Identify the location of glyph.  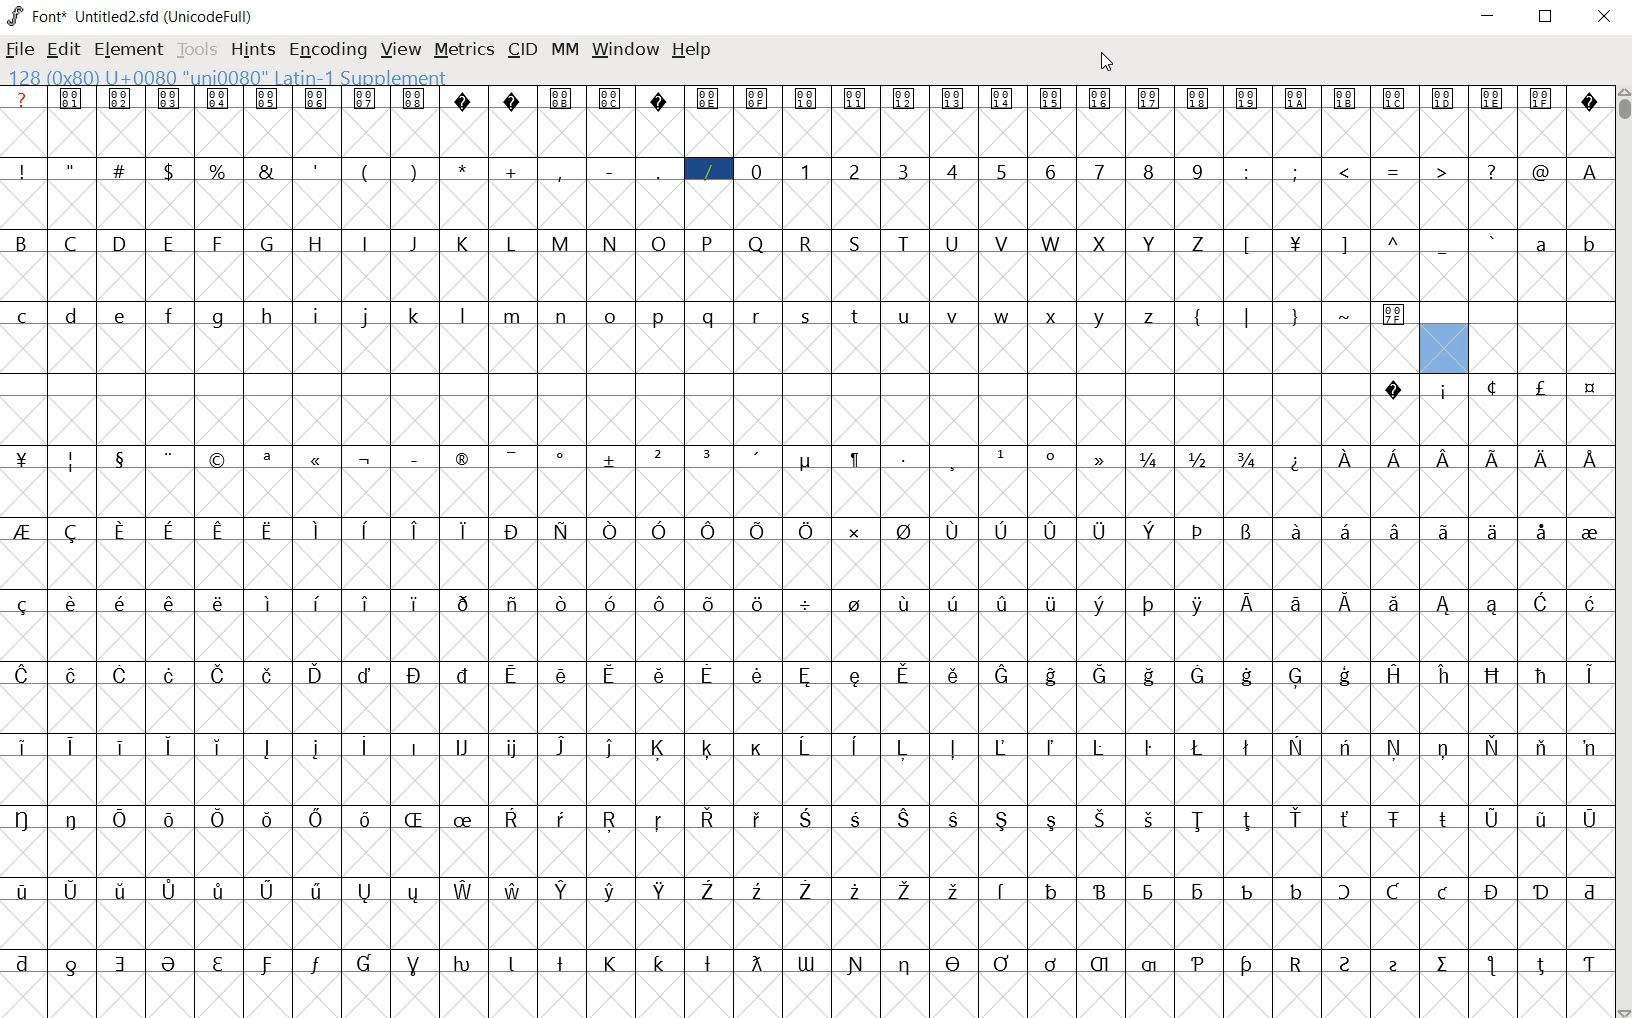
(708, 964).